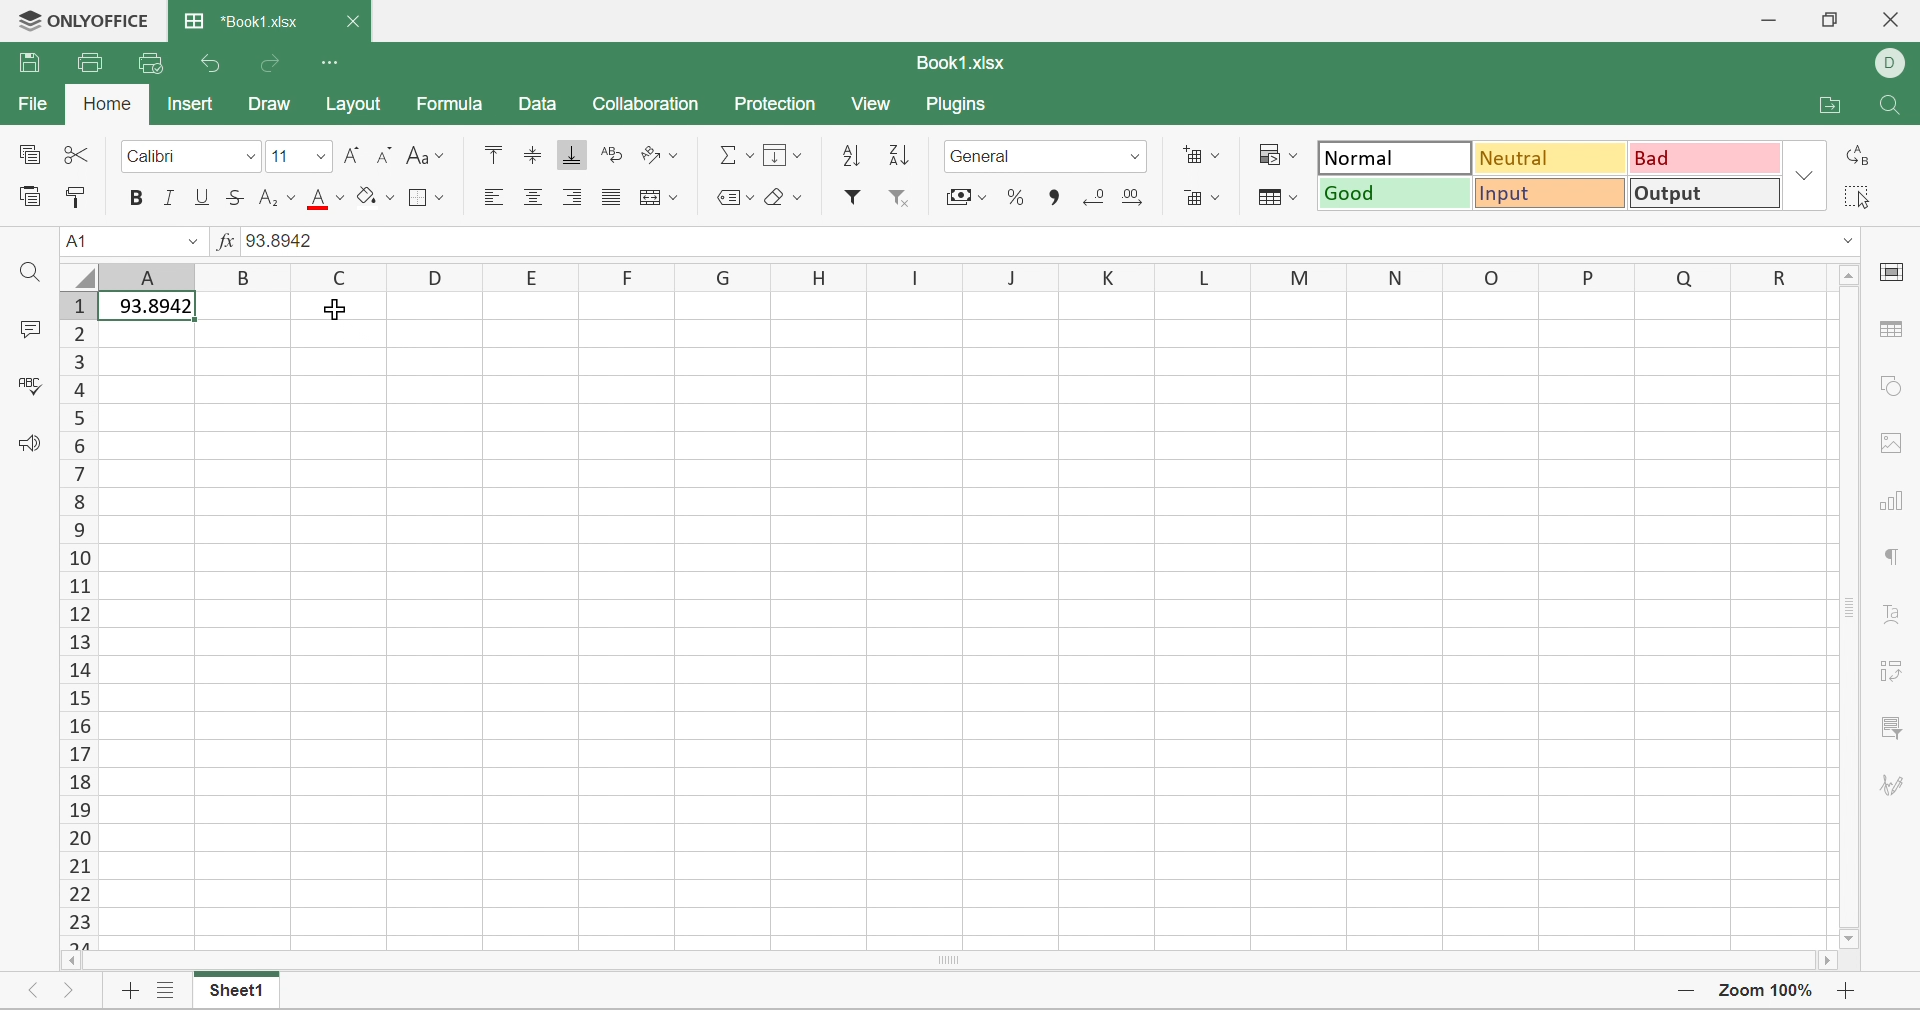 The image size is (1920, 1010). What do you see at coordinates (138, 198) in the screenshot?
I see `Bold` at bounding box center [138, 198].